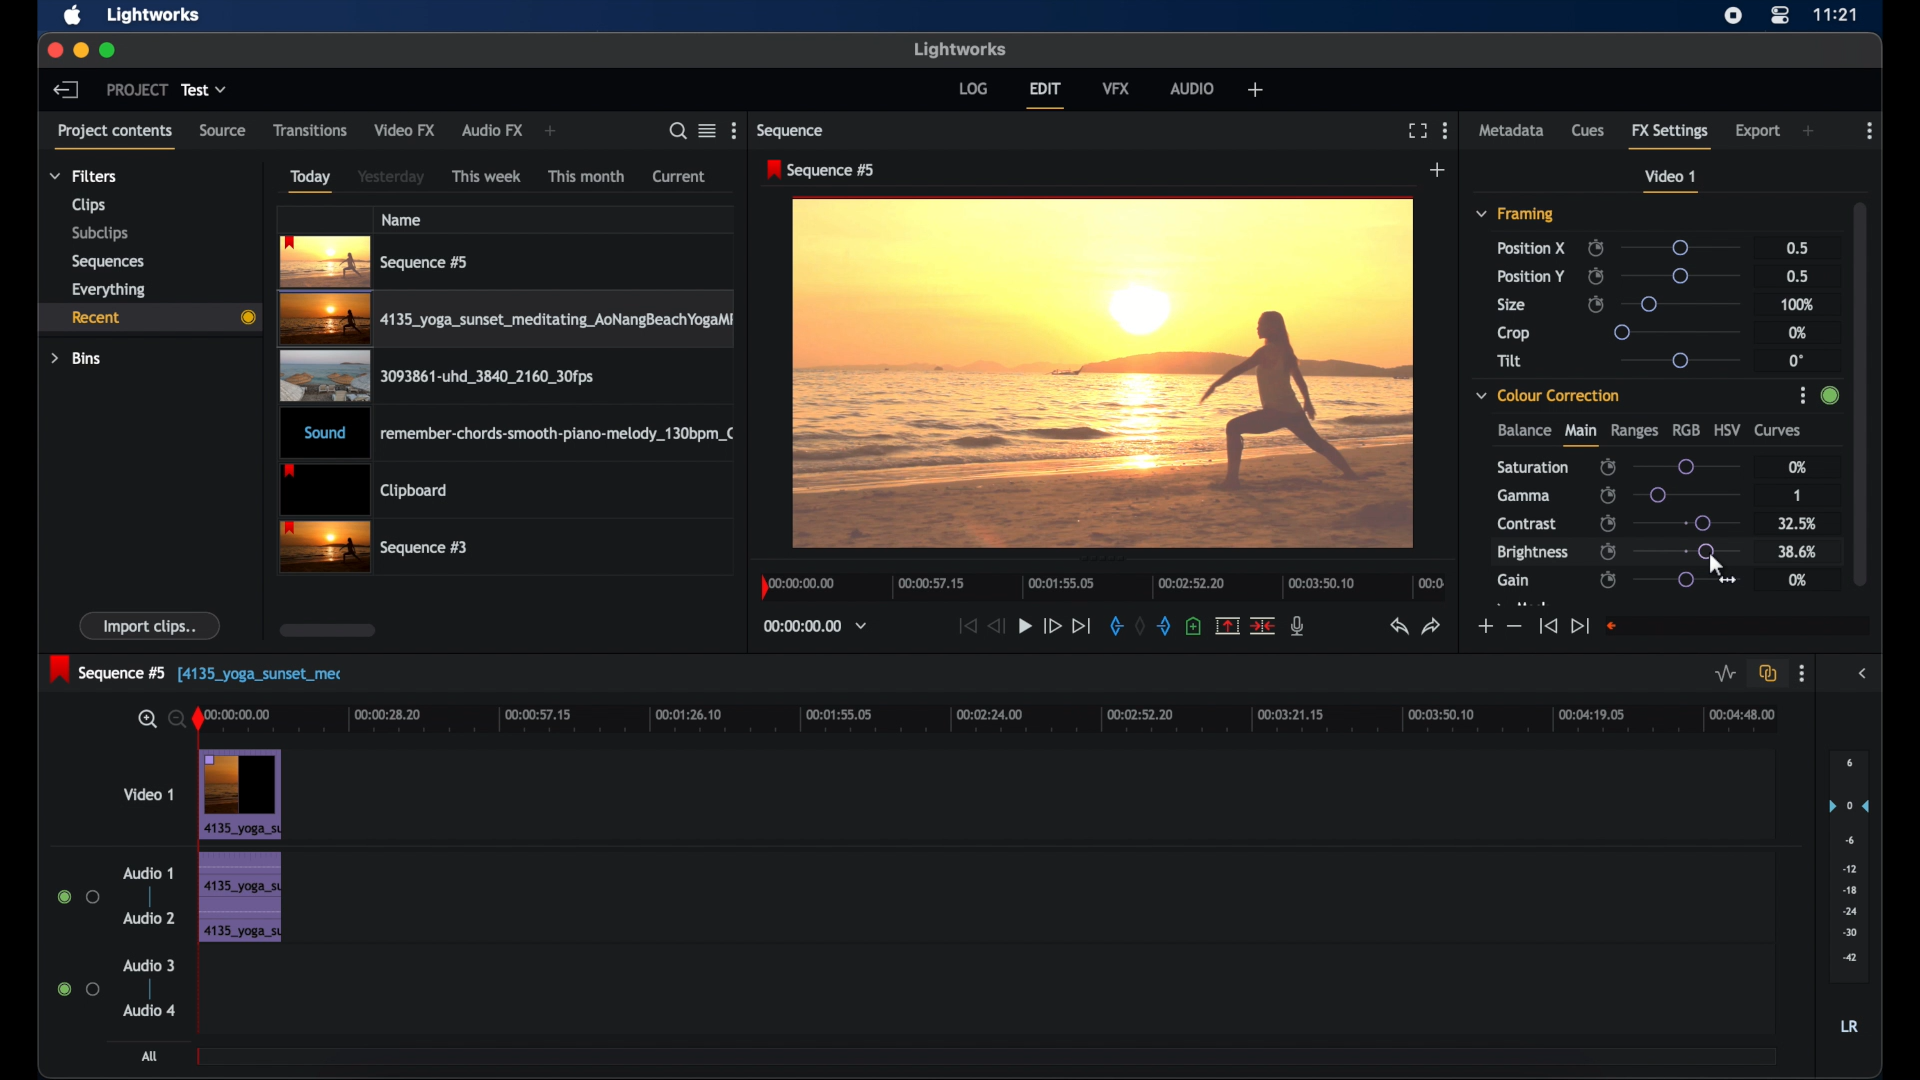 The height and width of the screenshot is (1080, 1920). Describe the element at coordinates (1736, 626) in the screenshot. I see `empty field` at that location.